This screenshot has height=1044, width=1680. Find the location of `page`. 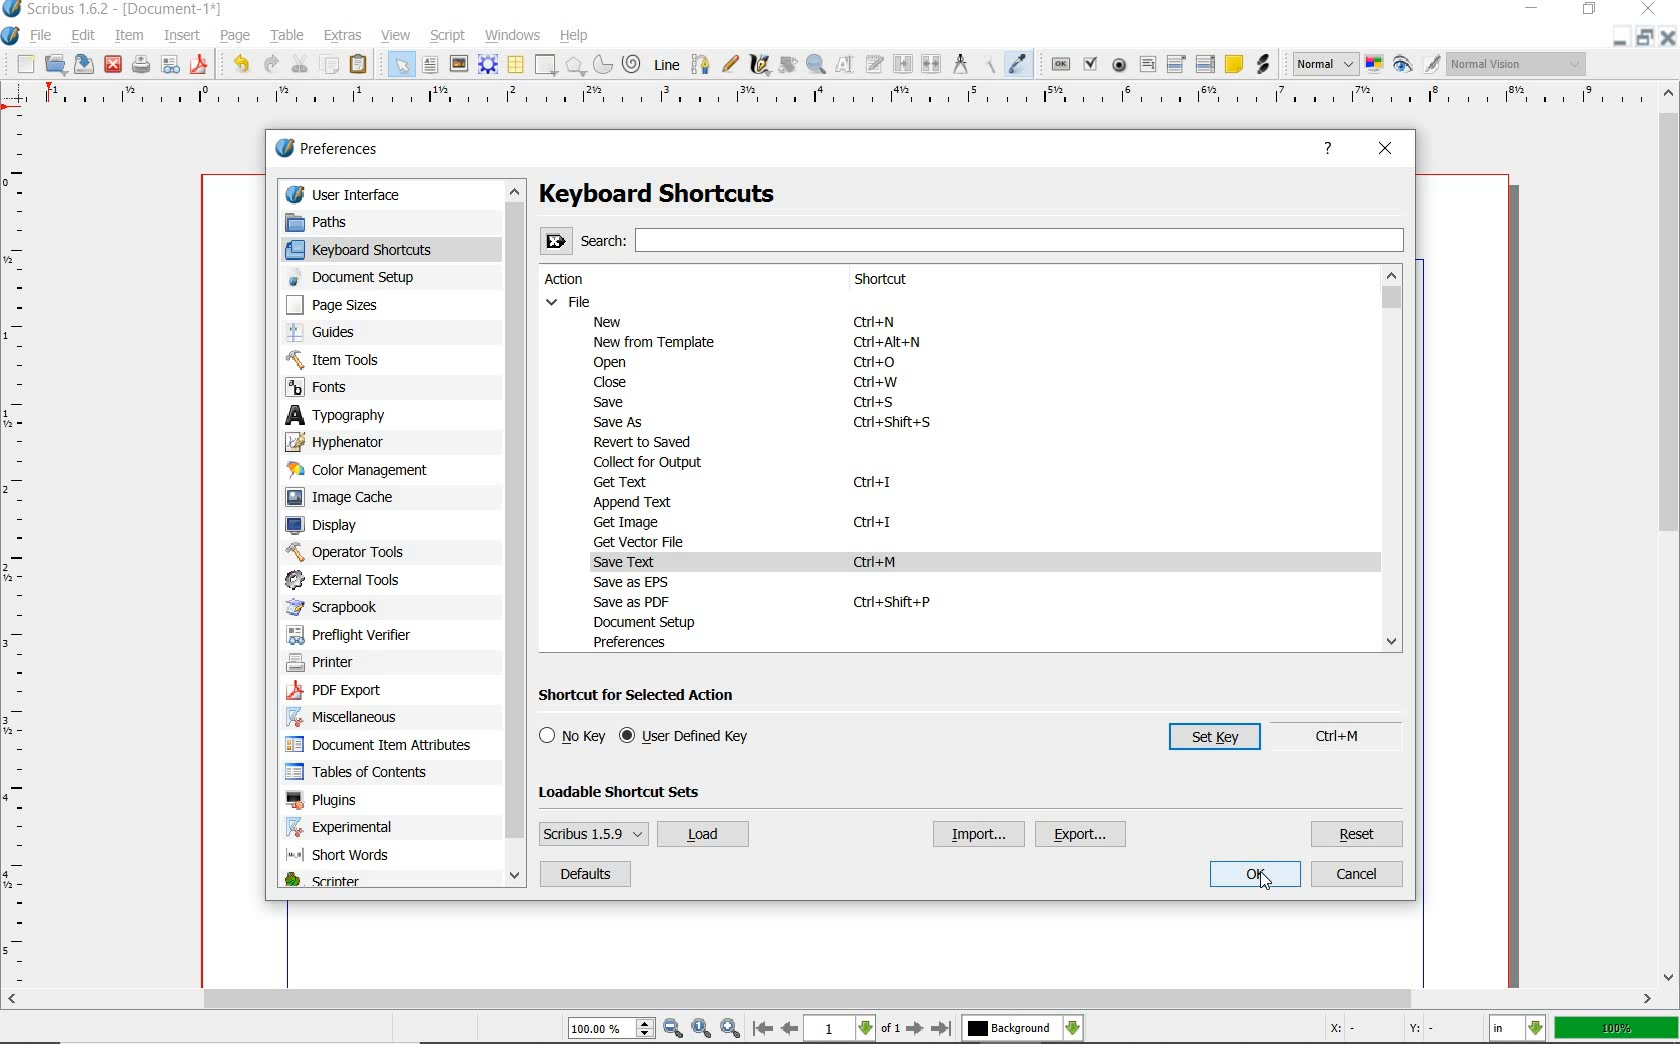

page is located at coordinates (234, 36).